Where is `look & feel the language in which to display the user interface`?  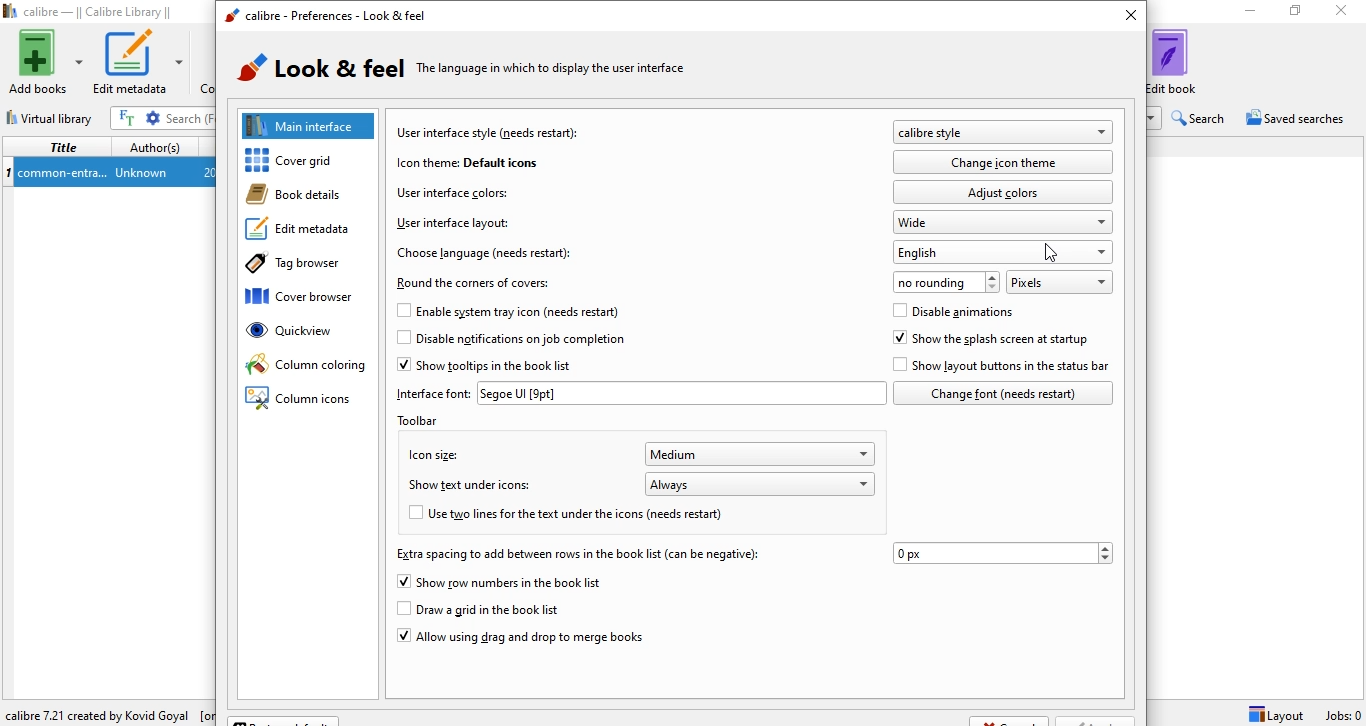 look & feel the language in which to display the user interface is located at coordinates (474, 71).